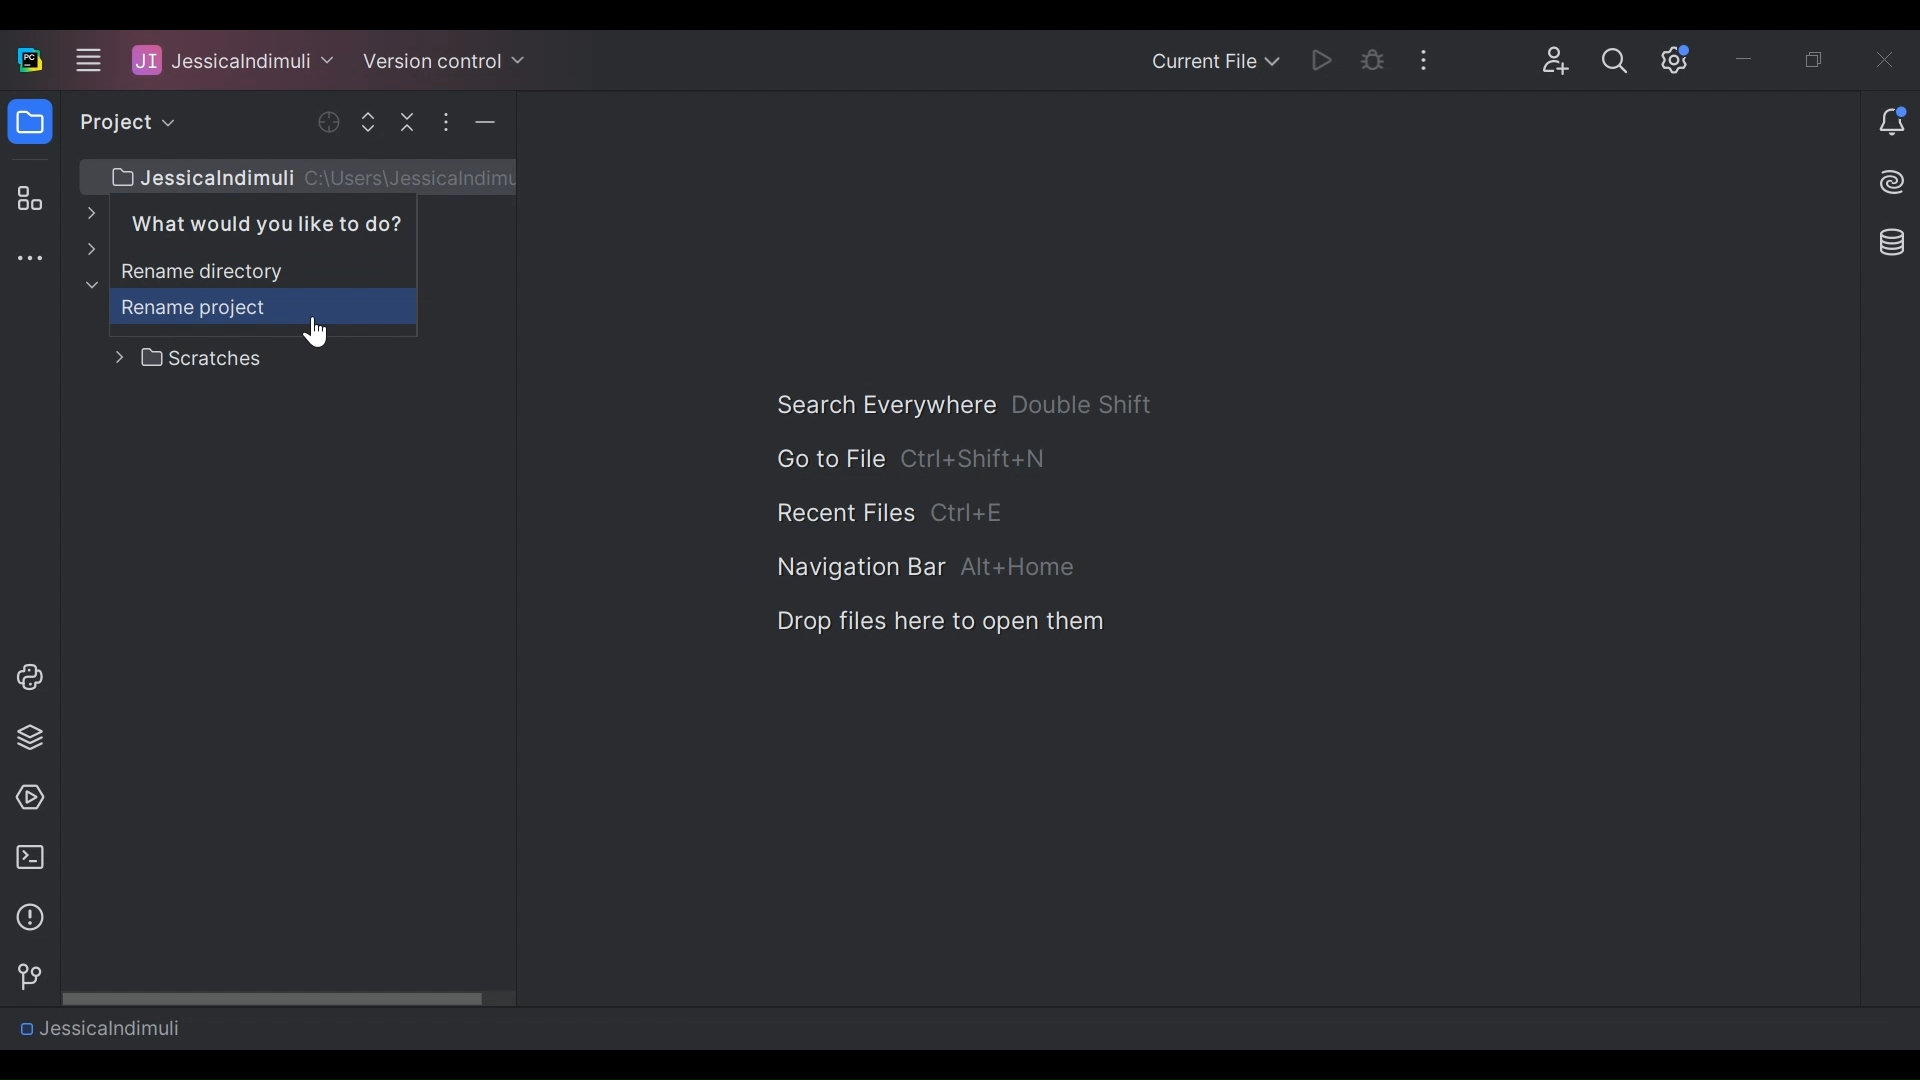 This screenshot has width=1920, height=1080. What do you see at coordinates (1430, 58) in the screenshot?
I see `More Options` at bounding box center [1430, 58].